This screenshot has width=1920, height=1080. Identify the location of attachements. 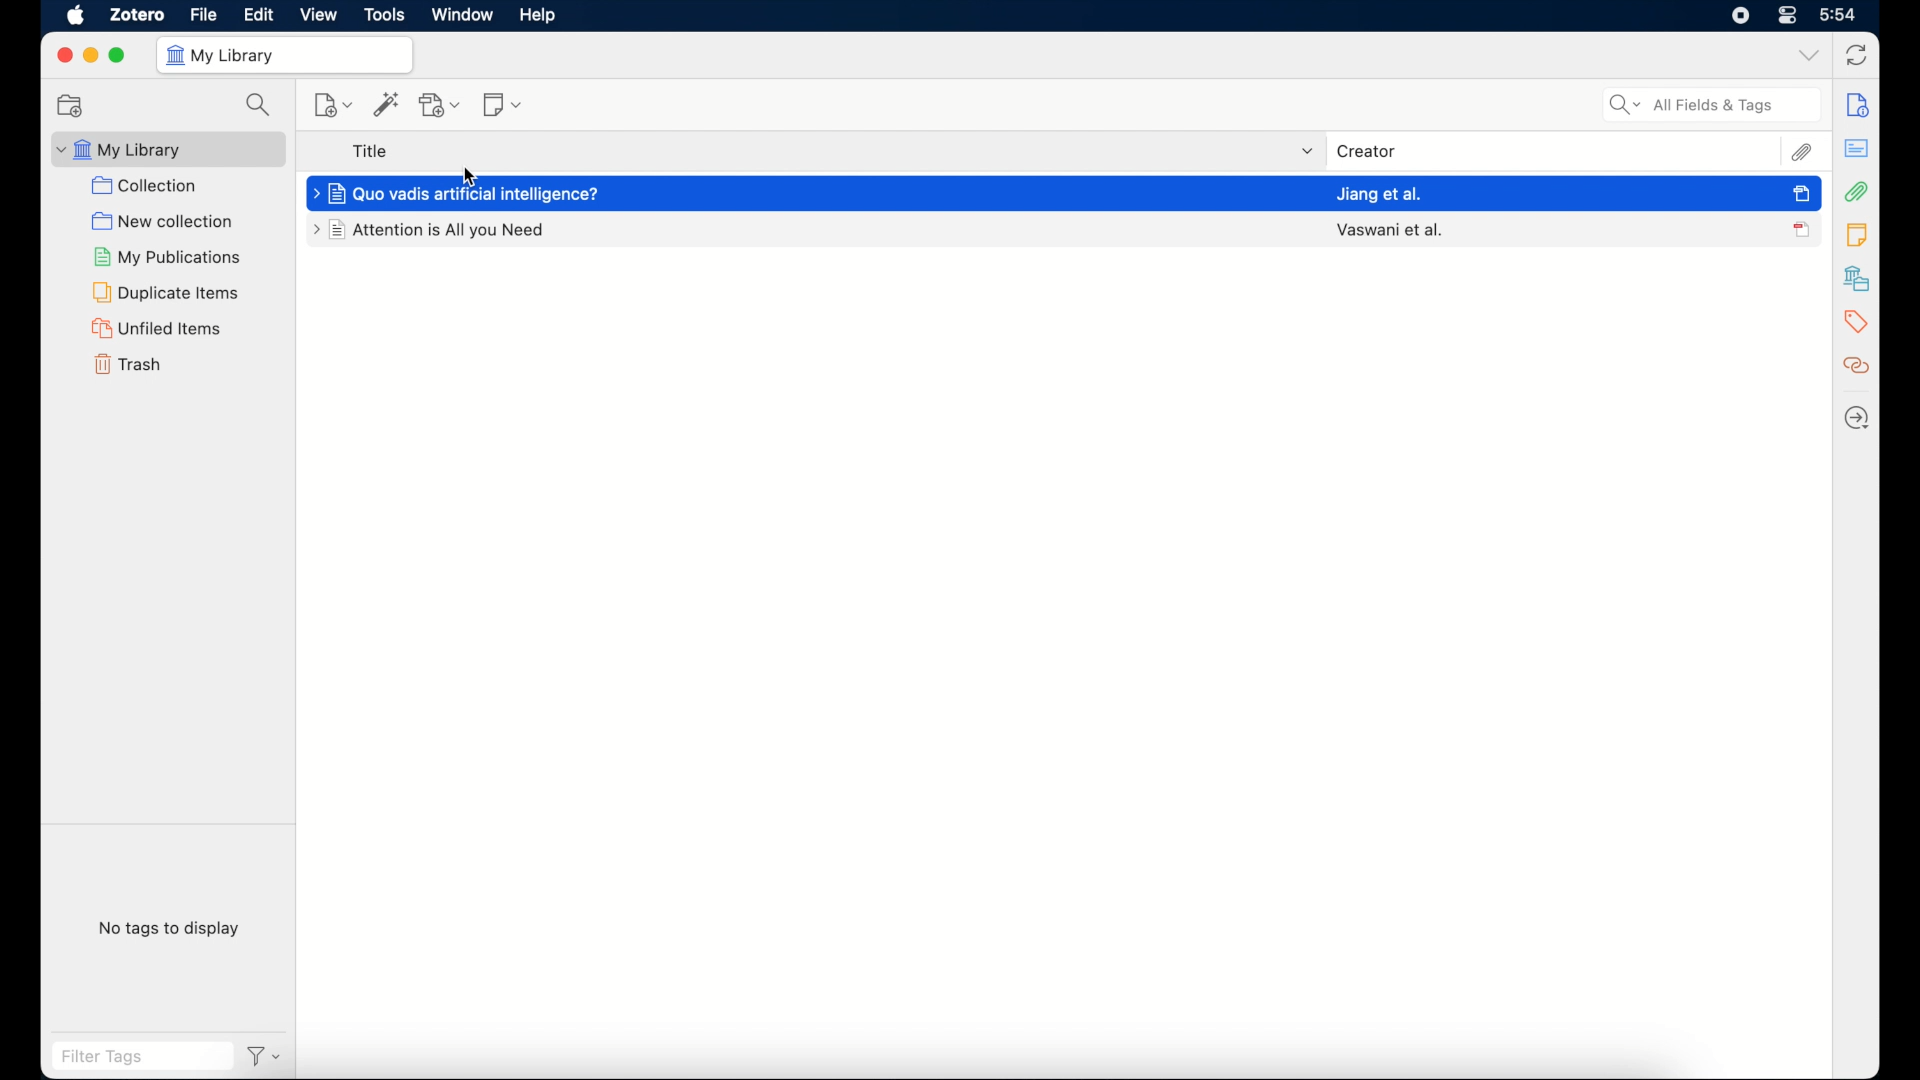
(1855, 192).